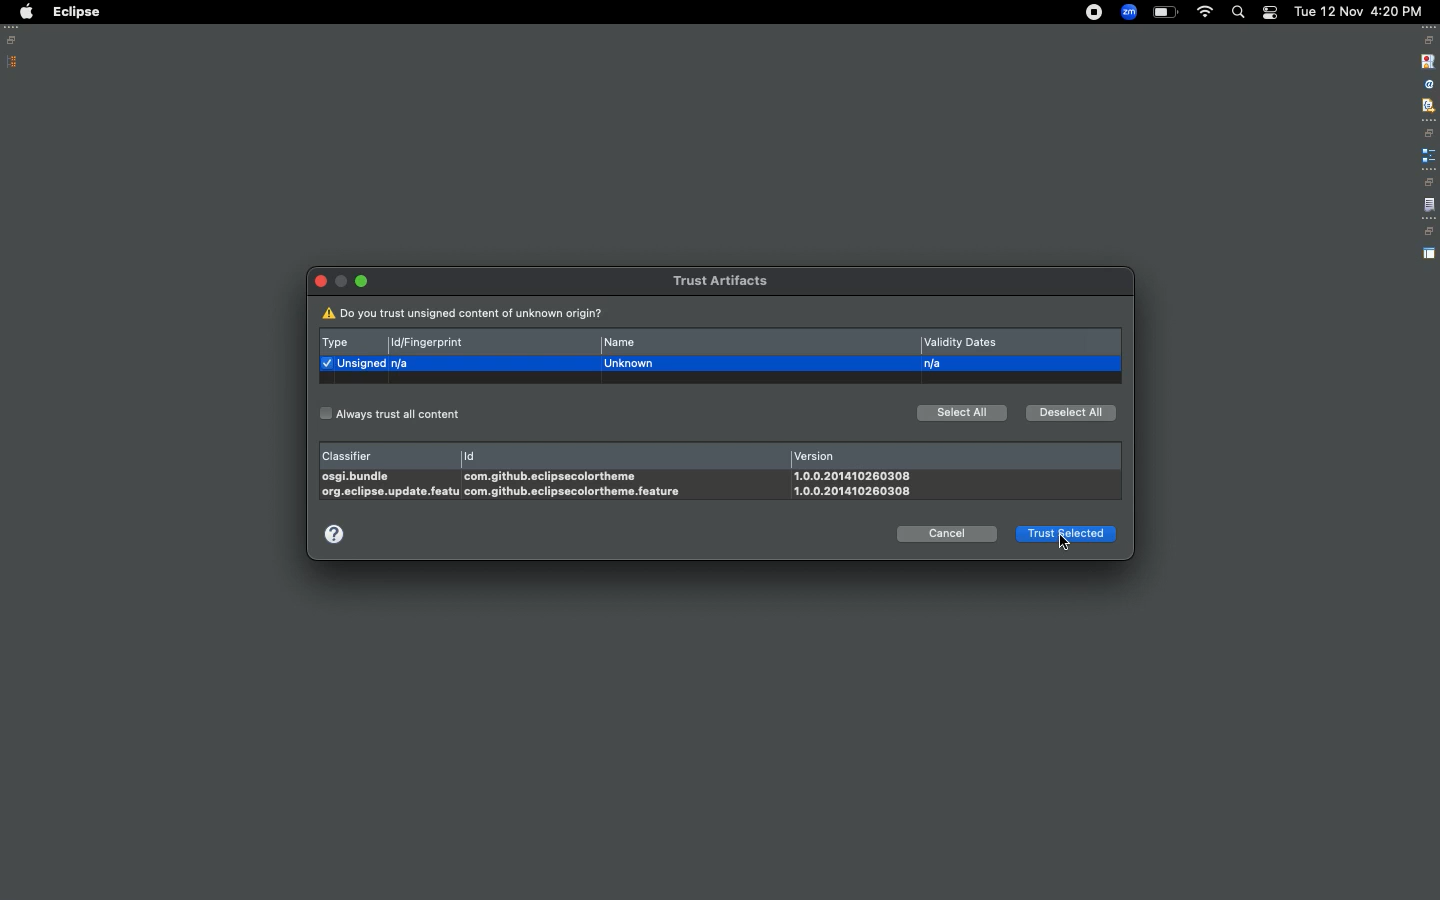 The width and height of the screenshot is (1440, 900). What do you see at coordinates (1428, 232) in the screenshot?
I see `restore` at bounding box center [1428, 232].